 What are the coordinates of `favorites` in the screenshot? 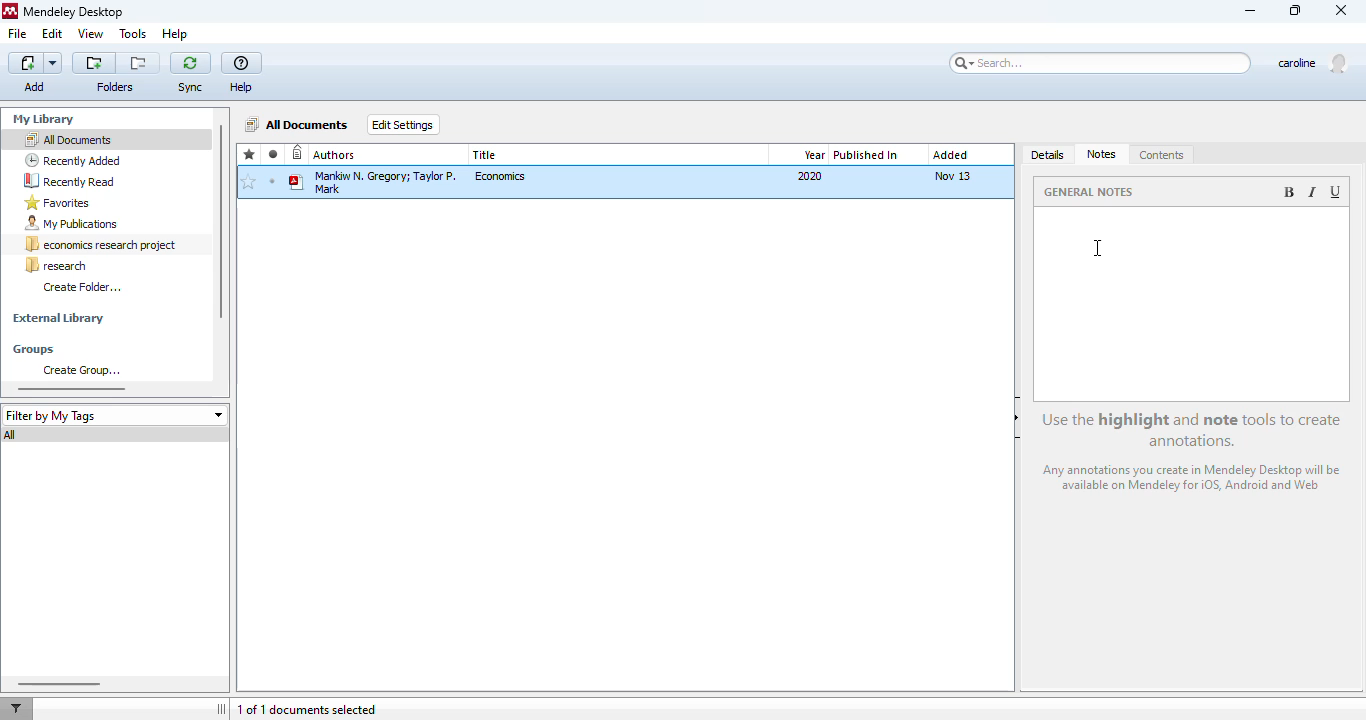 It's located at (250, 155).